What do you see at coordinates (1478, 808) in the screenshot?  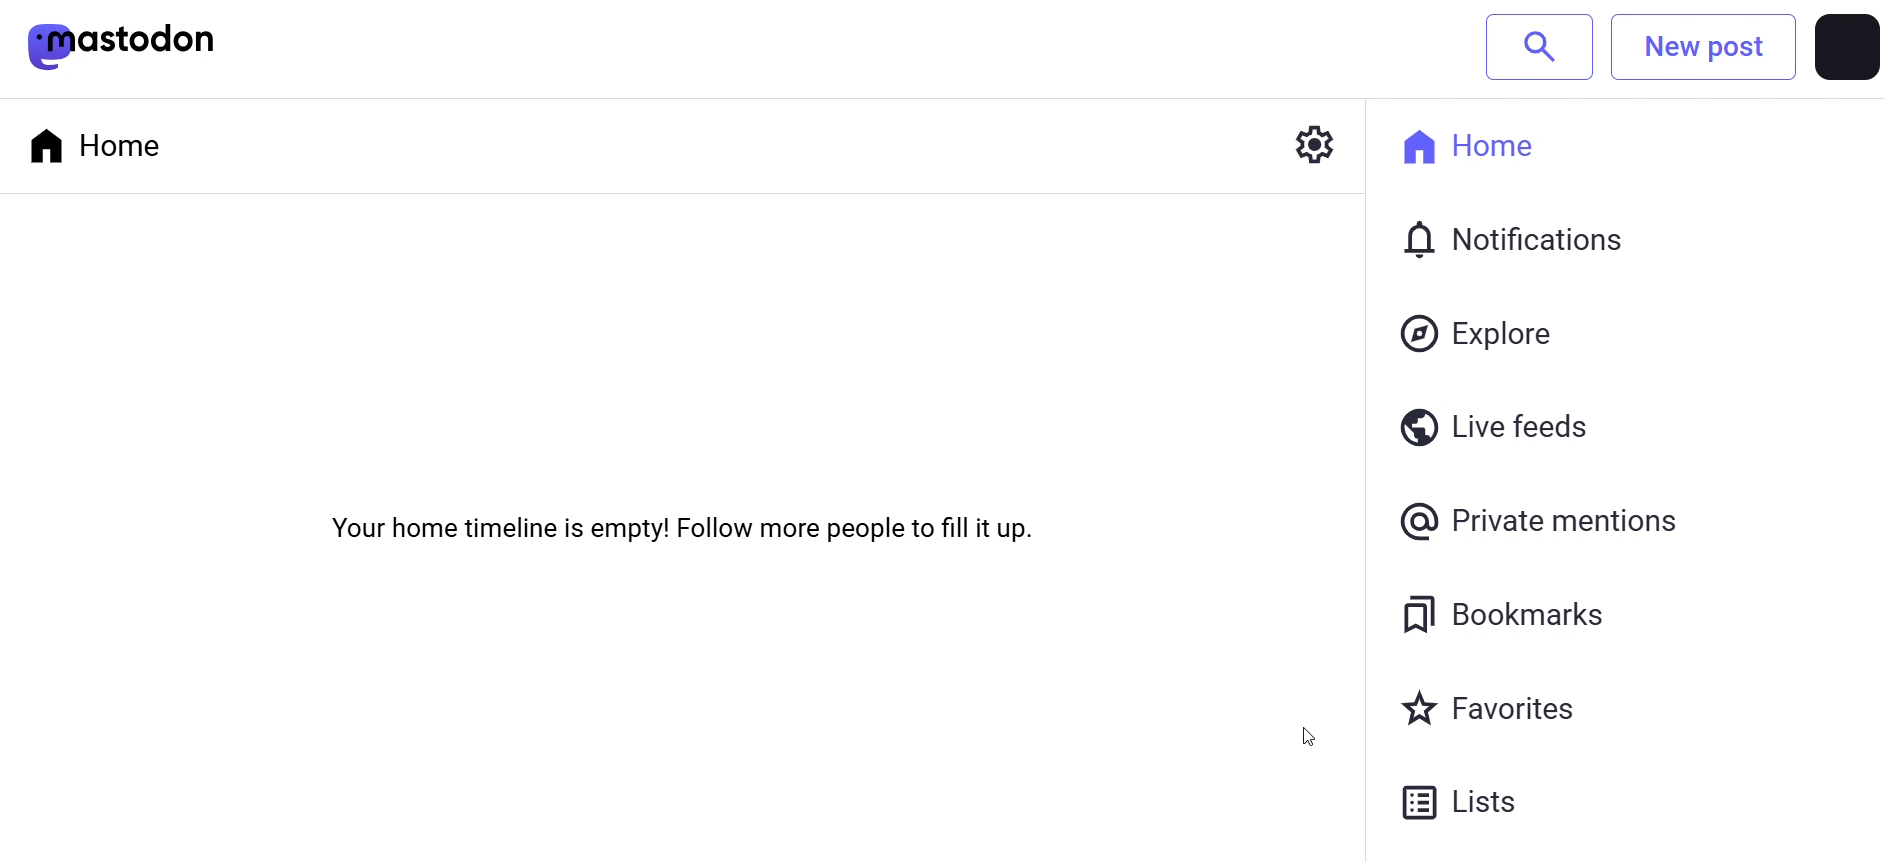 I see `lists` at bounding box center [1478, 808].